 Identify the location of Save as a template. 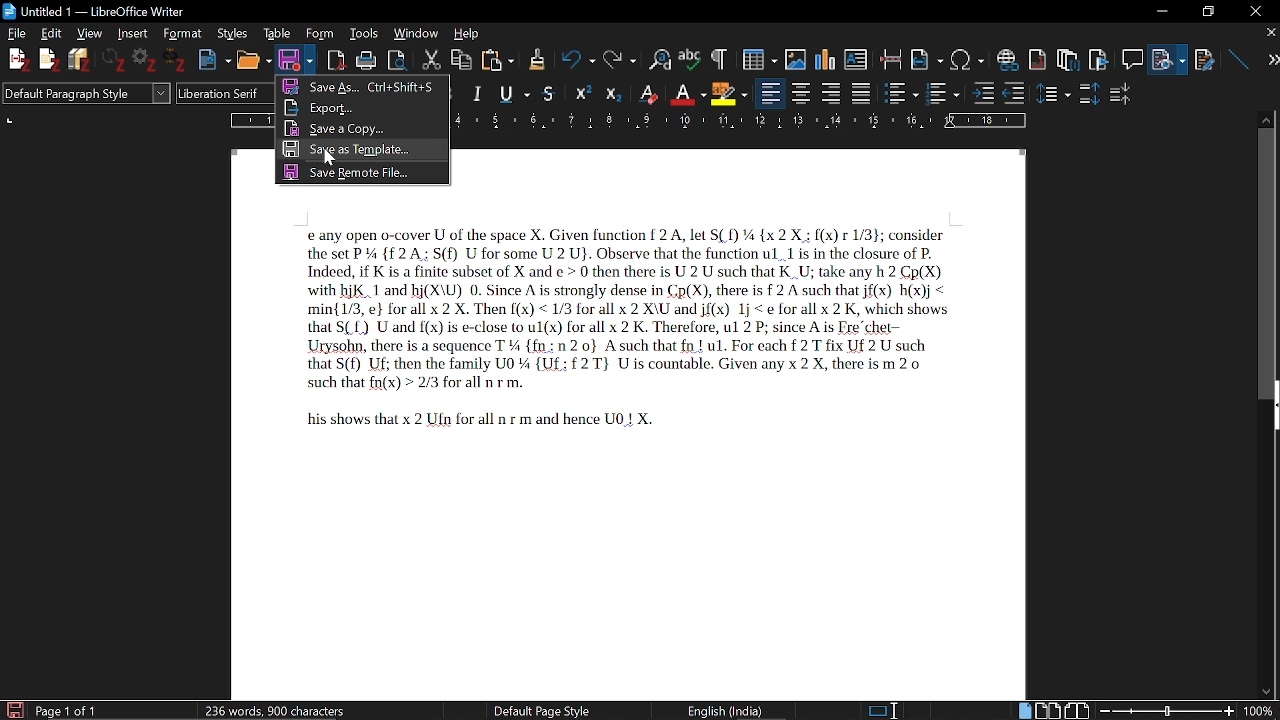
(362, 151).